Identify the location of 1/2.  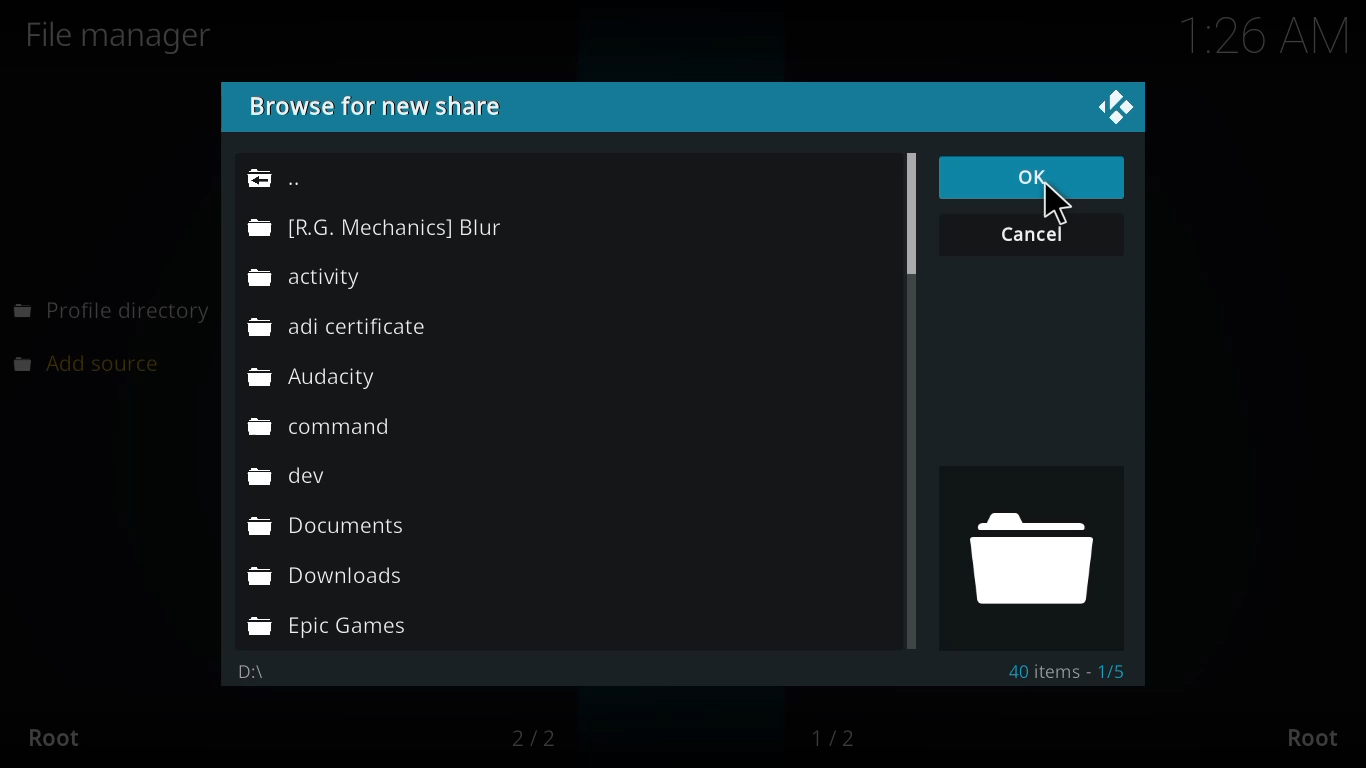
(839, 737).